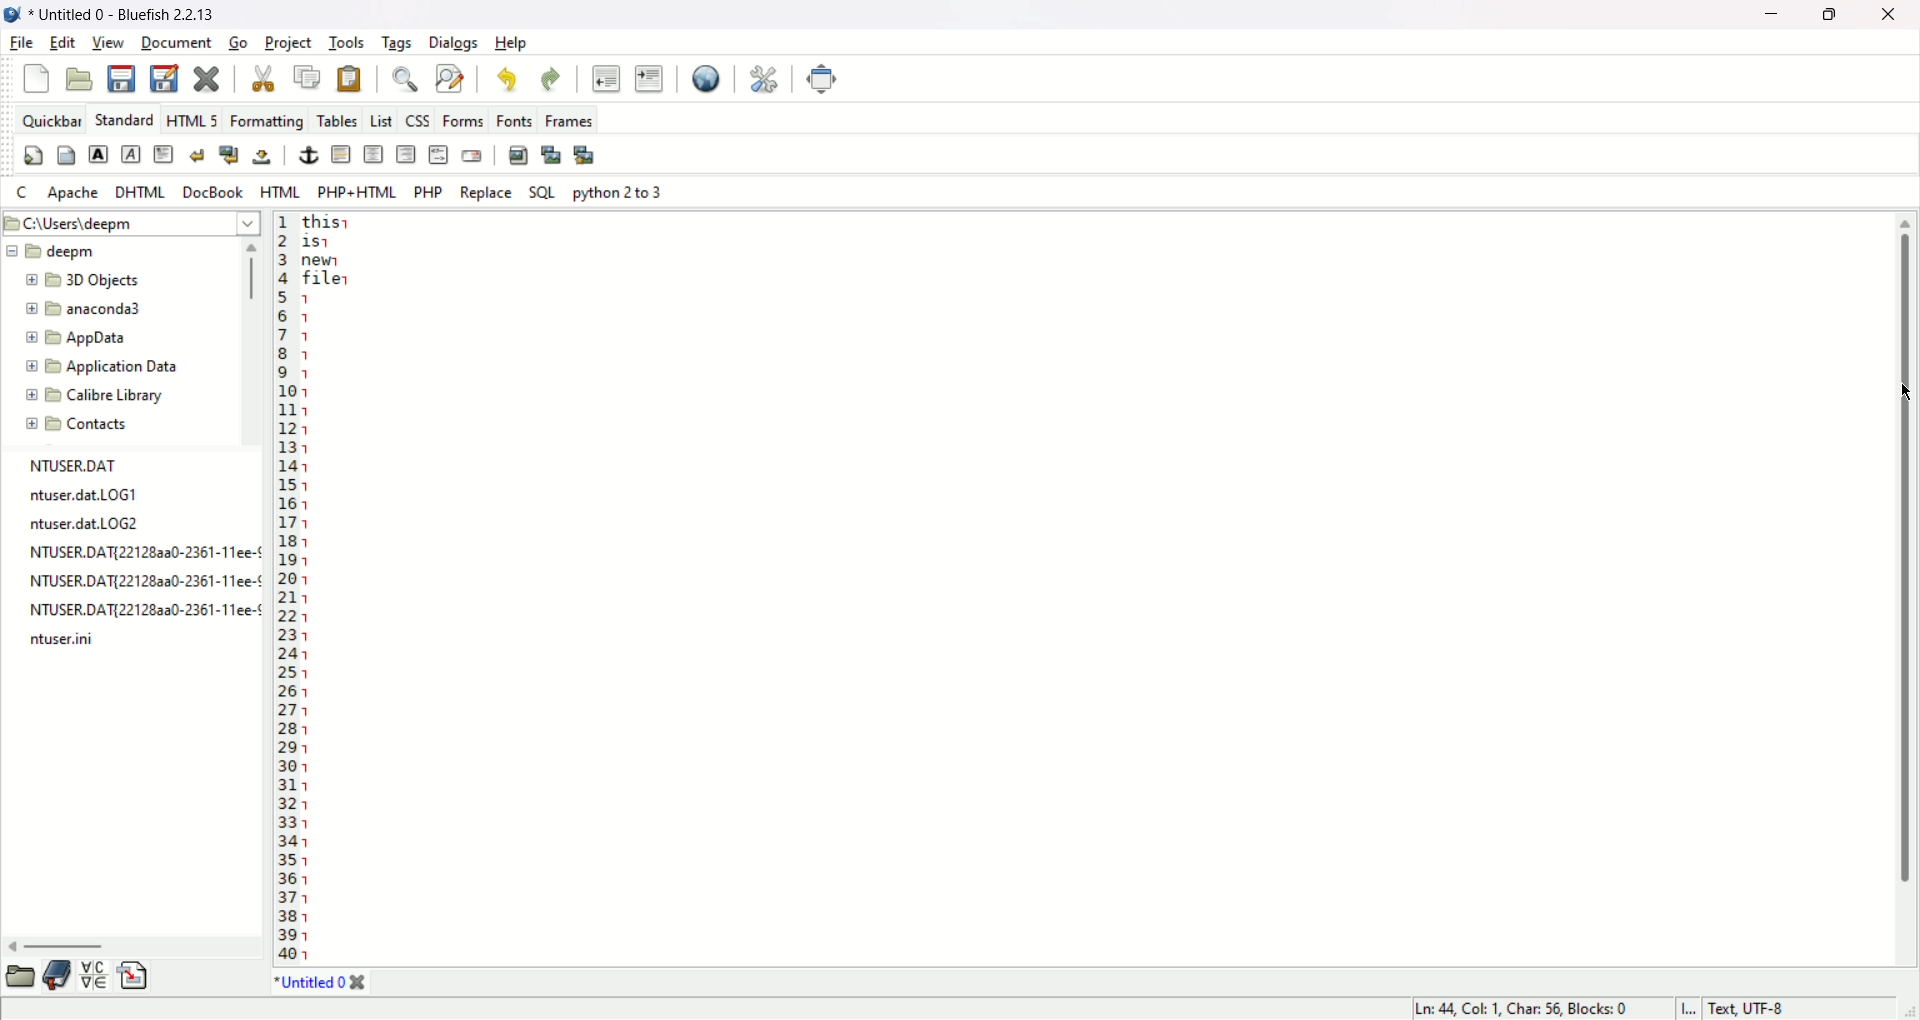 The image size is (1920, 1020). I want to click on PHP+HTML, so click(356, 192).